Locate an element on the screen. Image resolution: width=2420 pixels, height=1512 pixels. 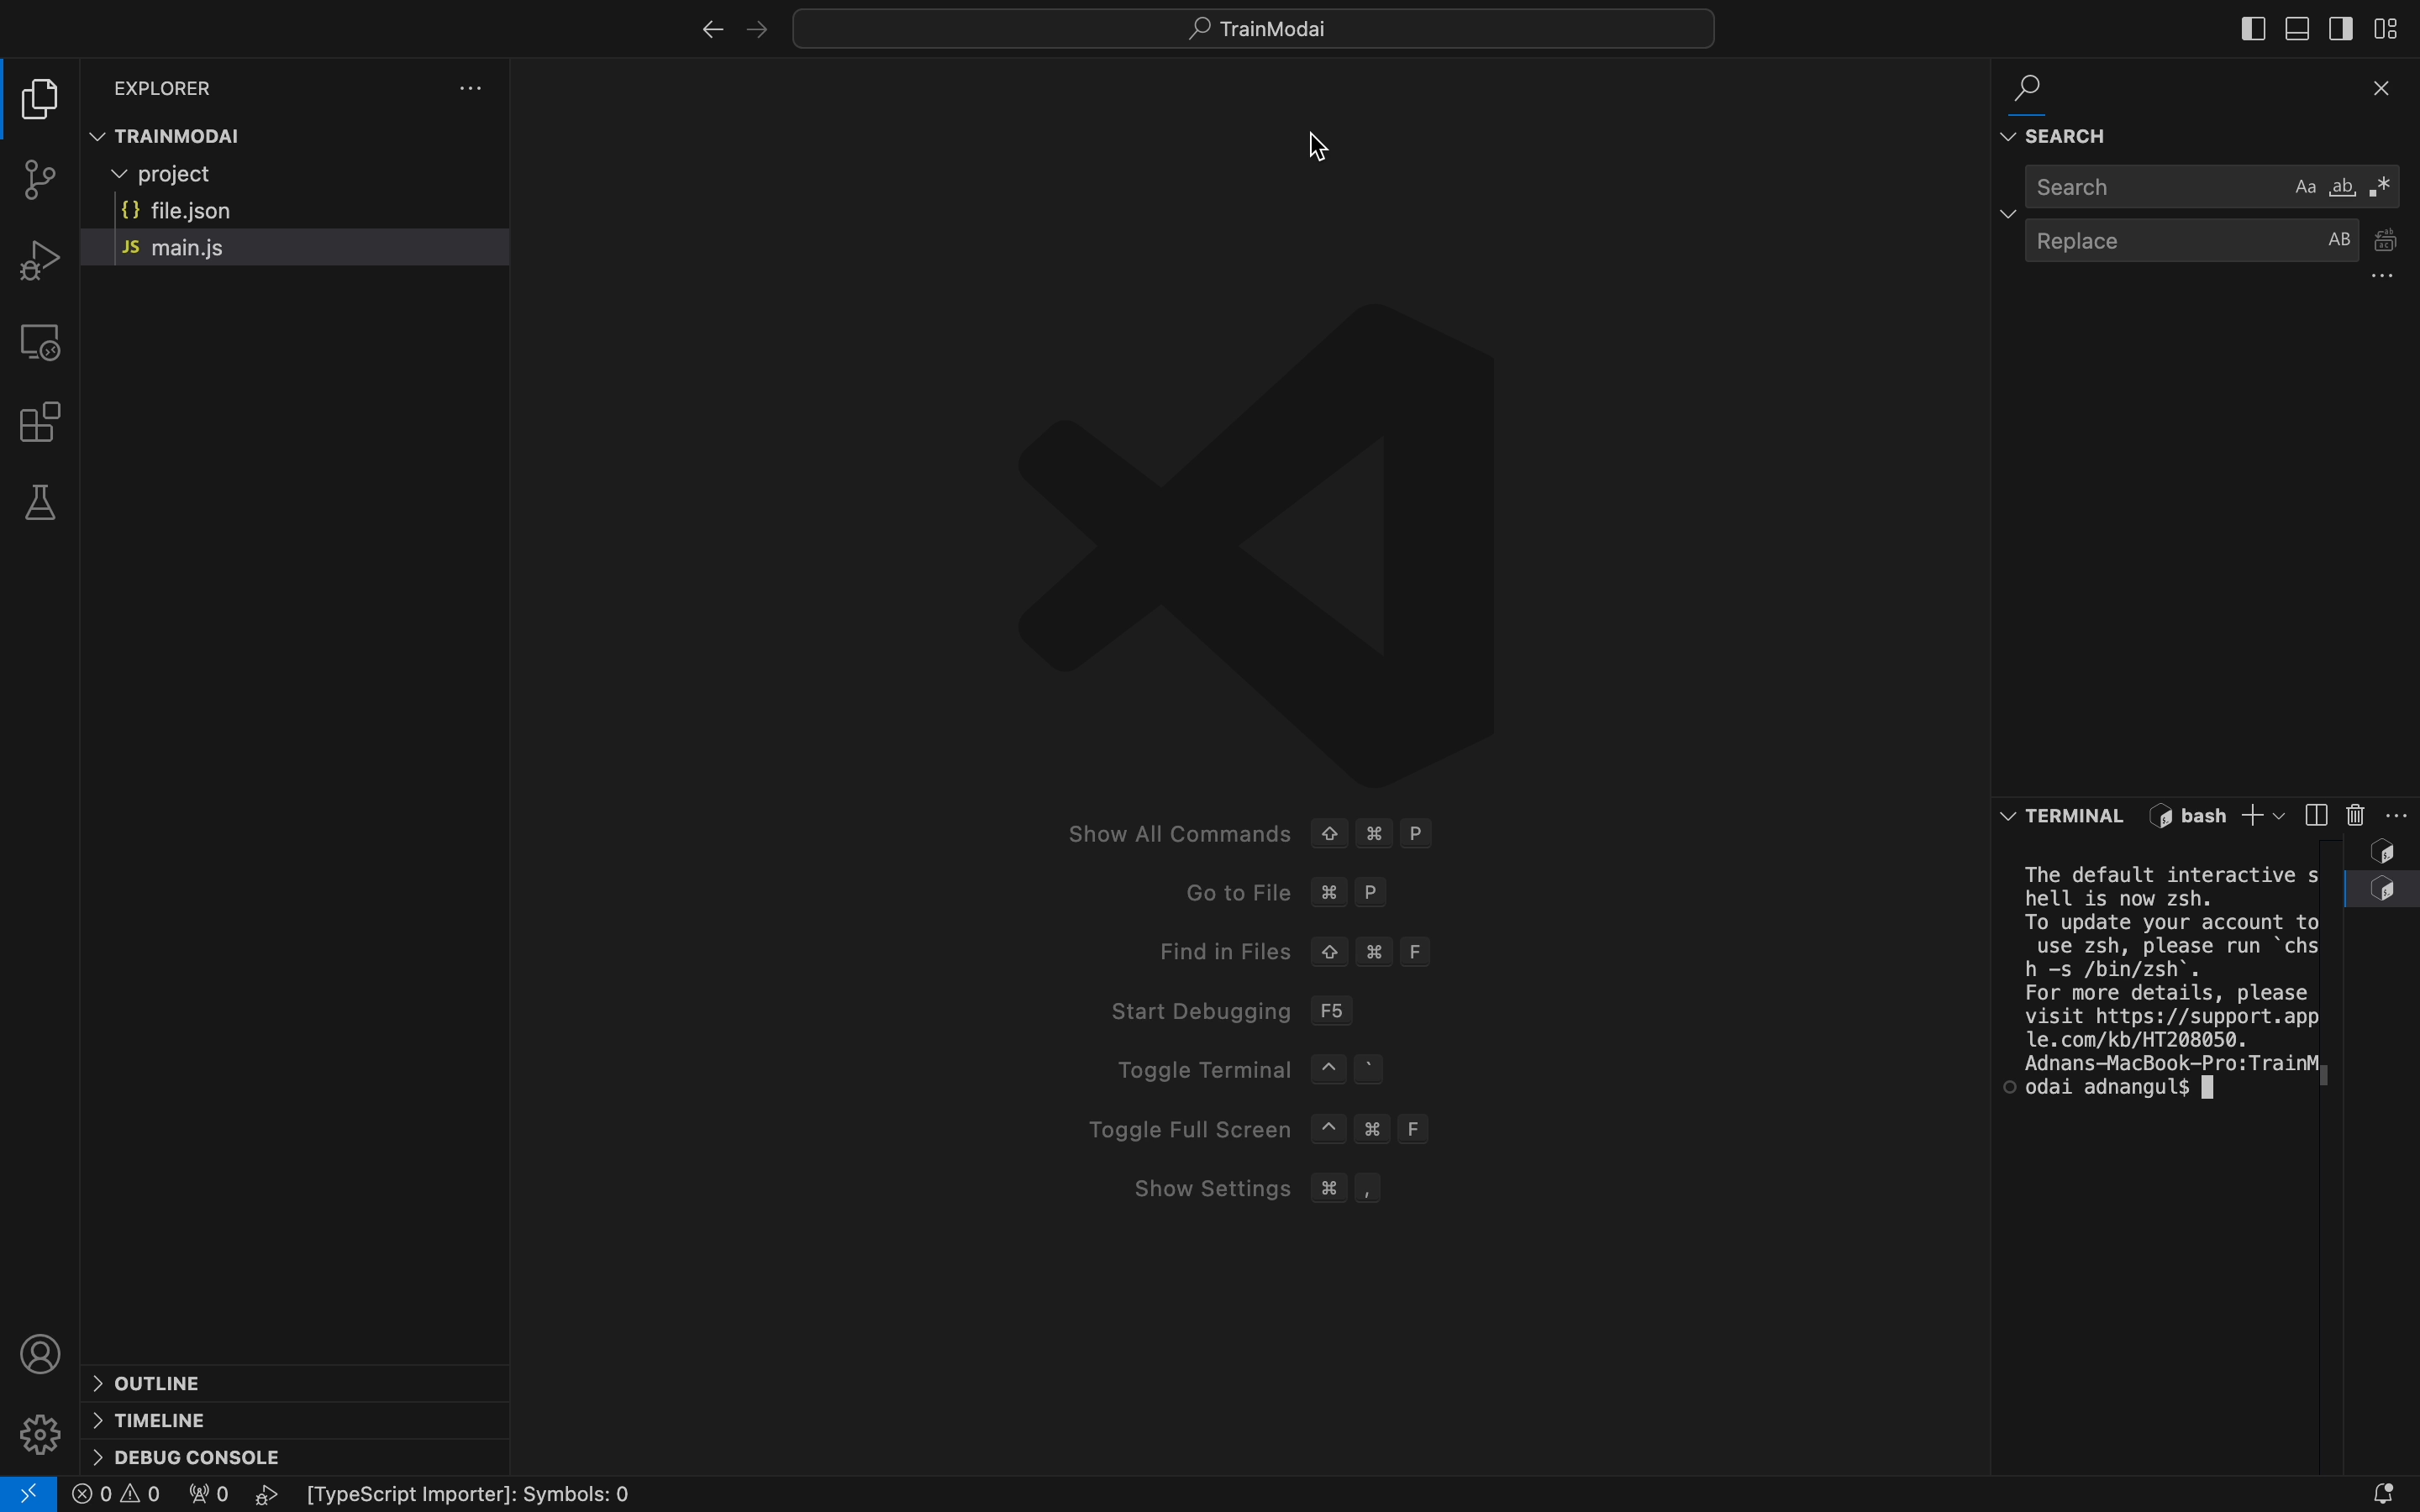
EXPLORER is located at coordinates (168, 80).